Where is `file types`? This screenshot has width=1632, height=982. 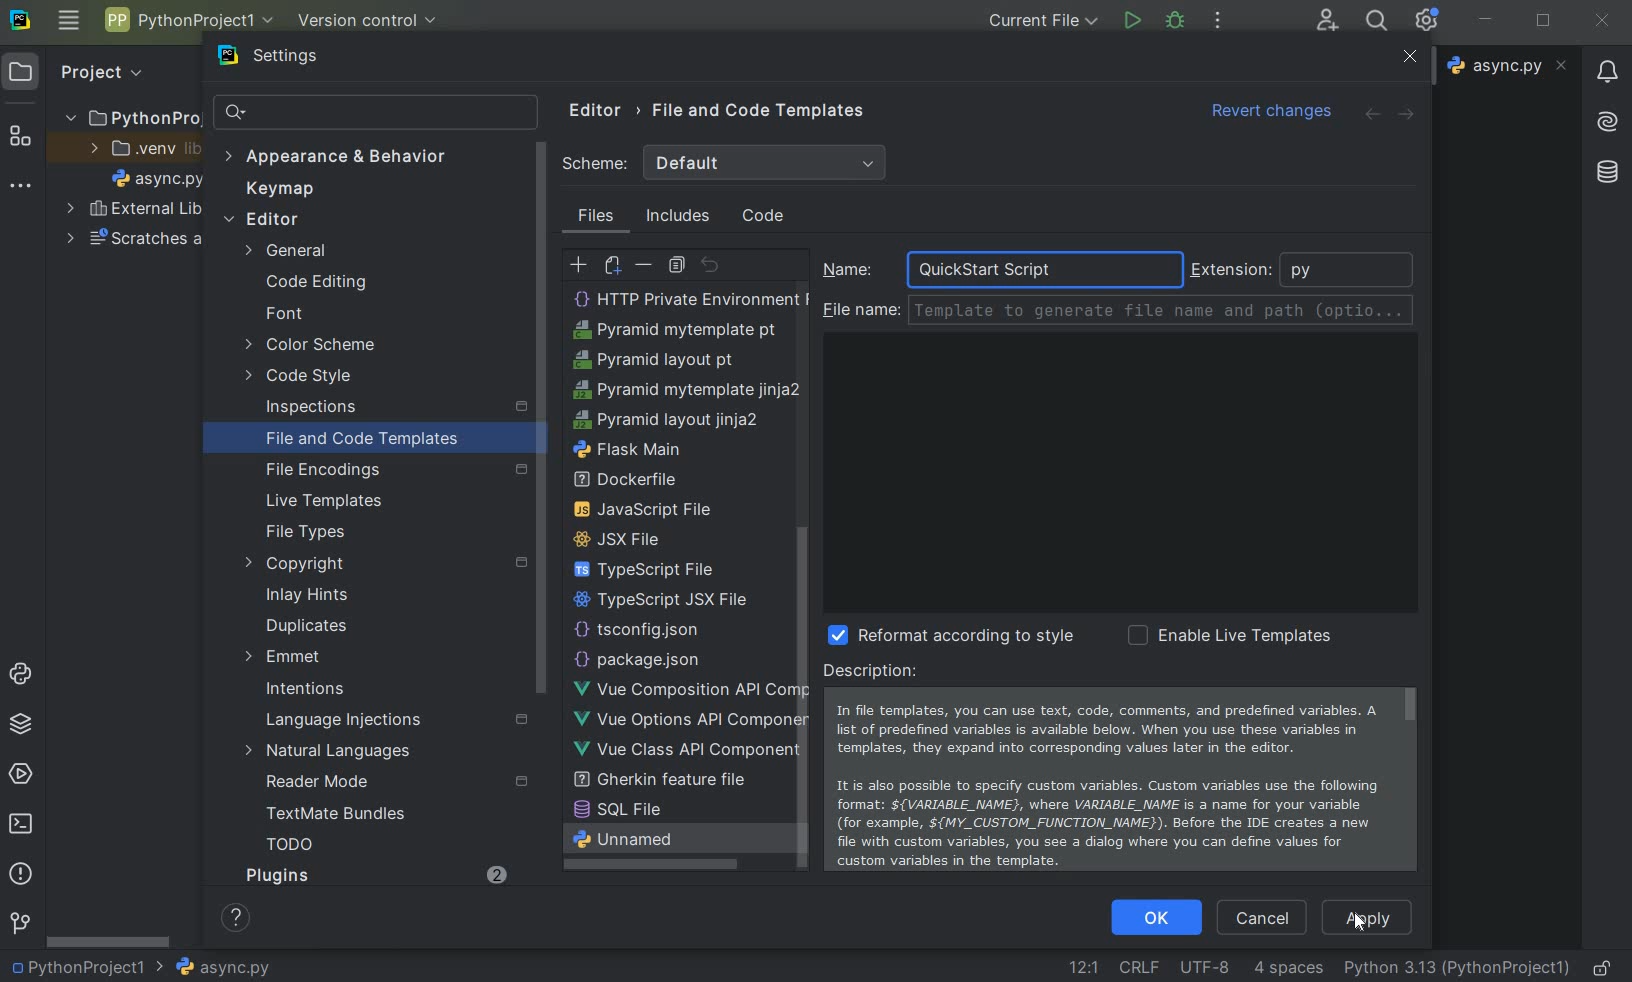 file types is located at coordinates (334, 532).